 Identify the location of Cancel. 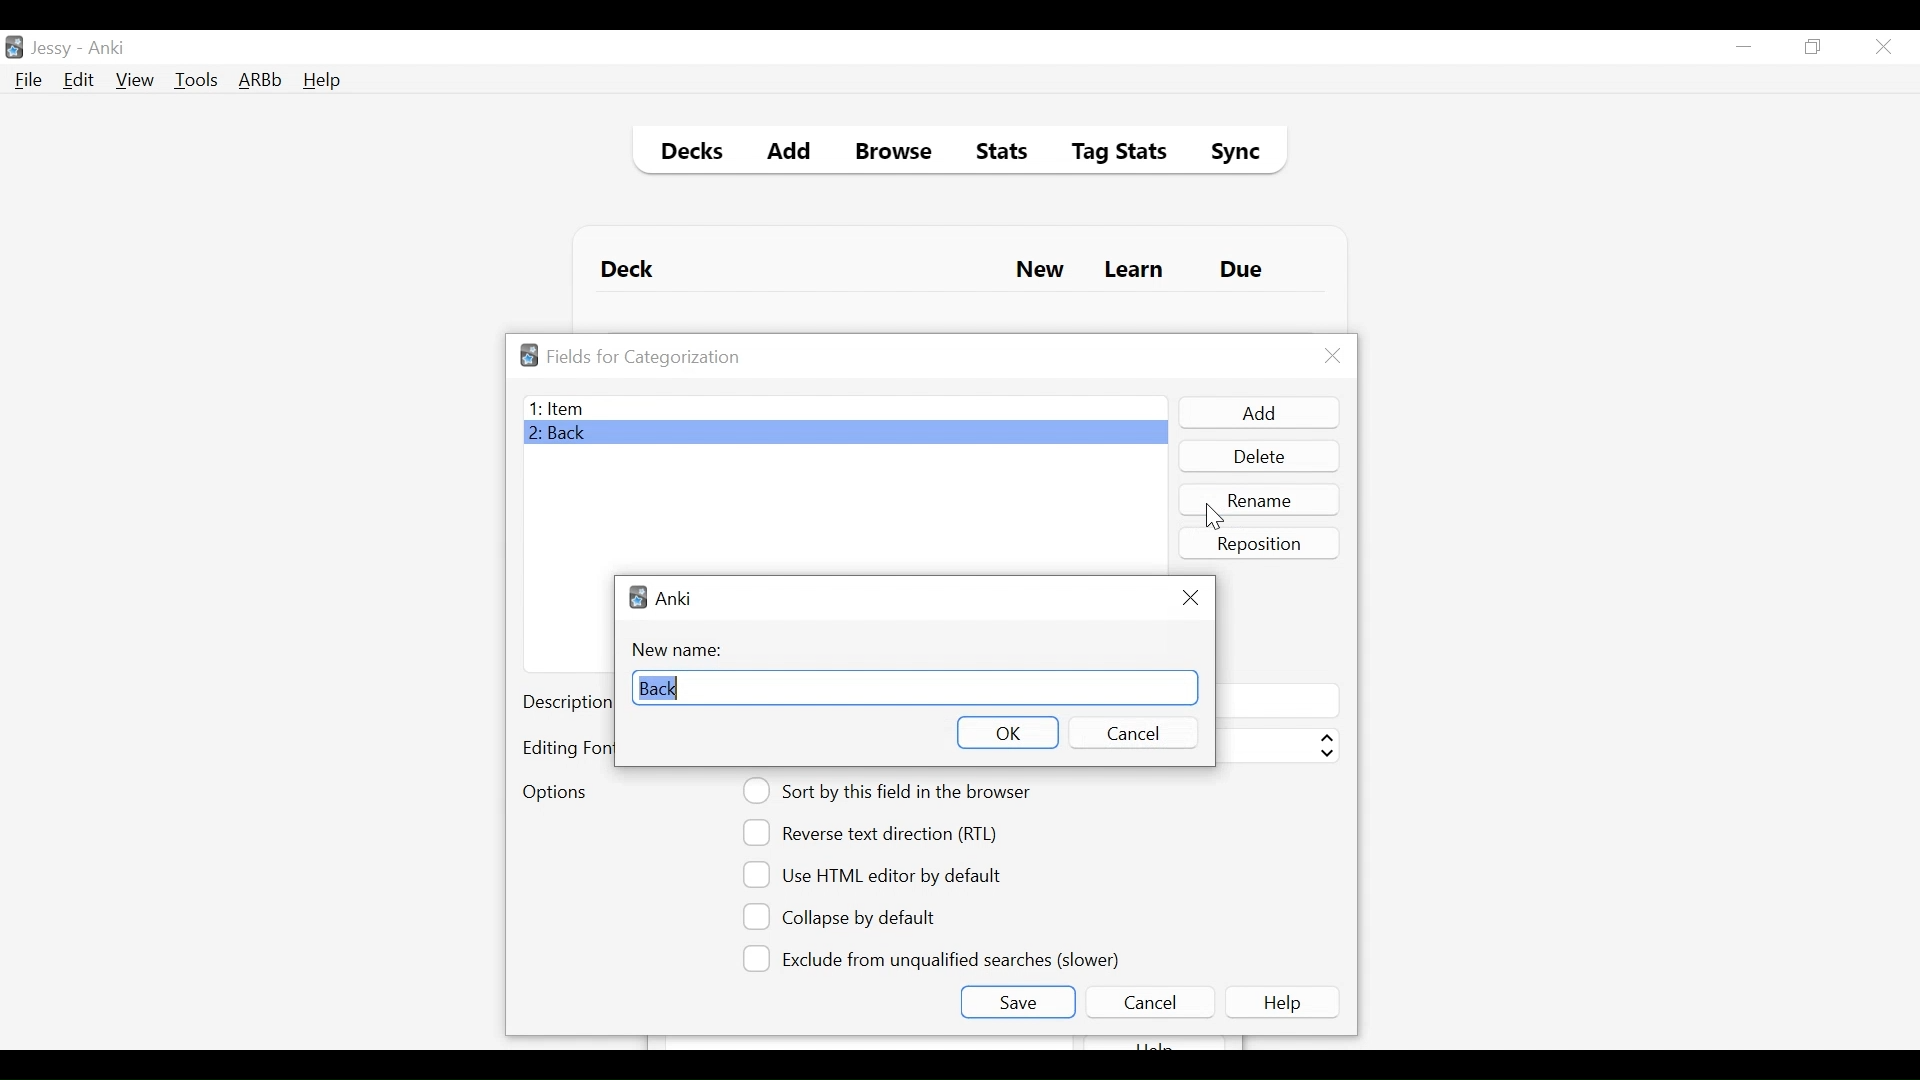
(1130, 733).